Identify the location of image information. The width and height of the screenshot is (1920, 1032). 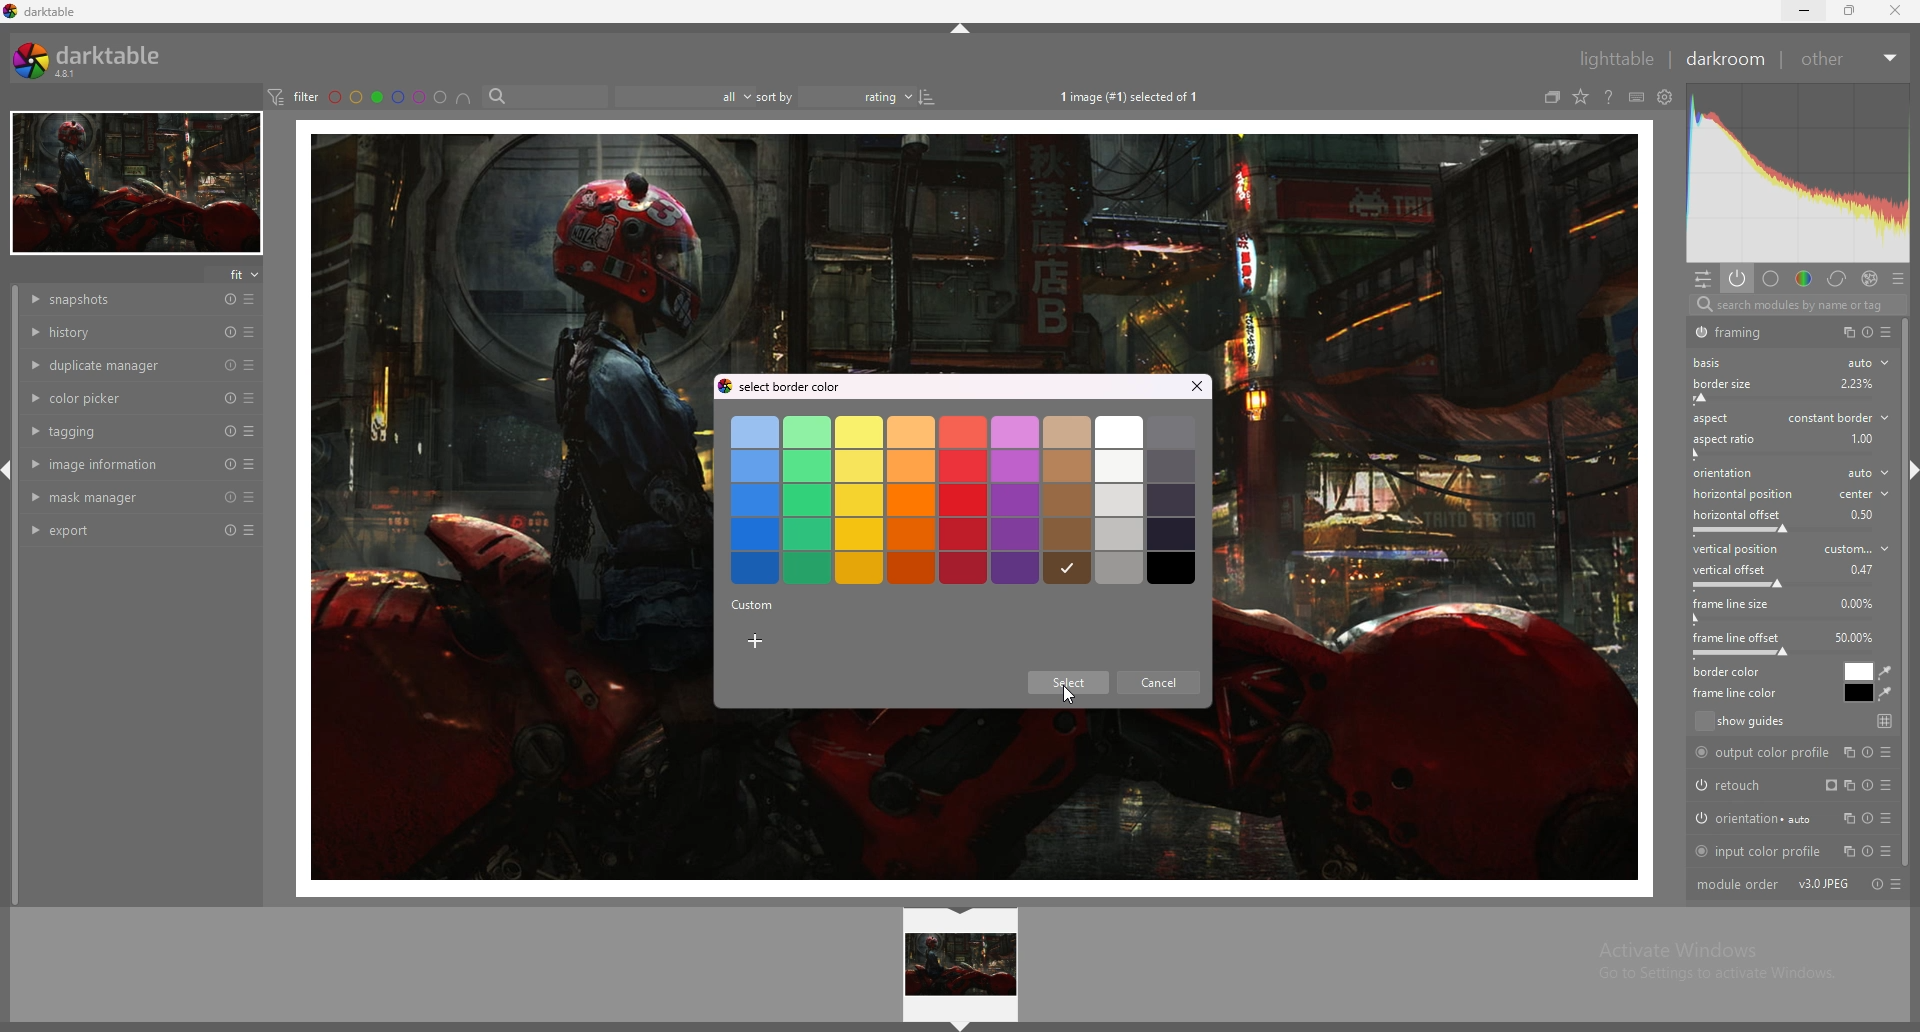
(119, 463).